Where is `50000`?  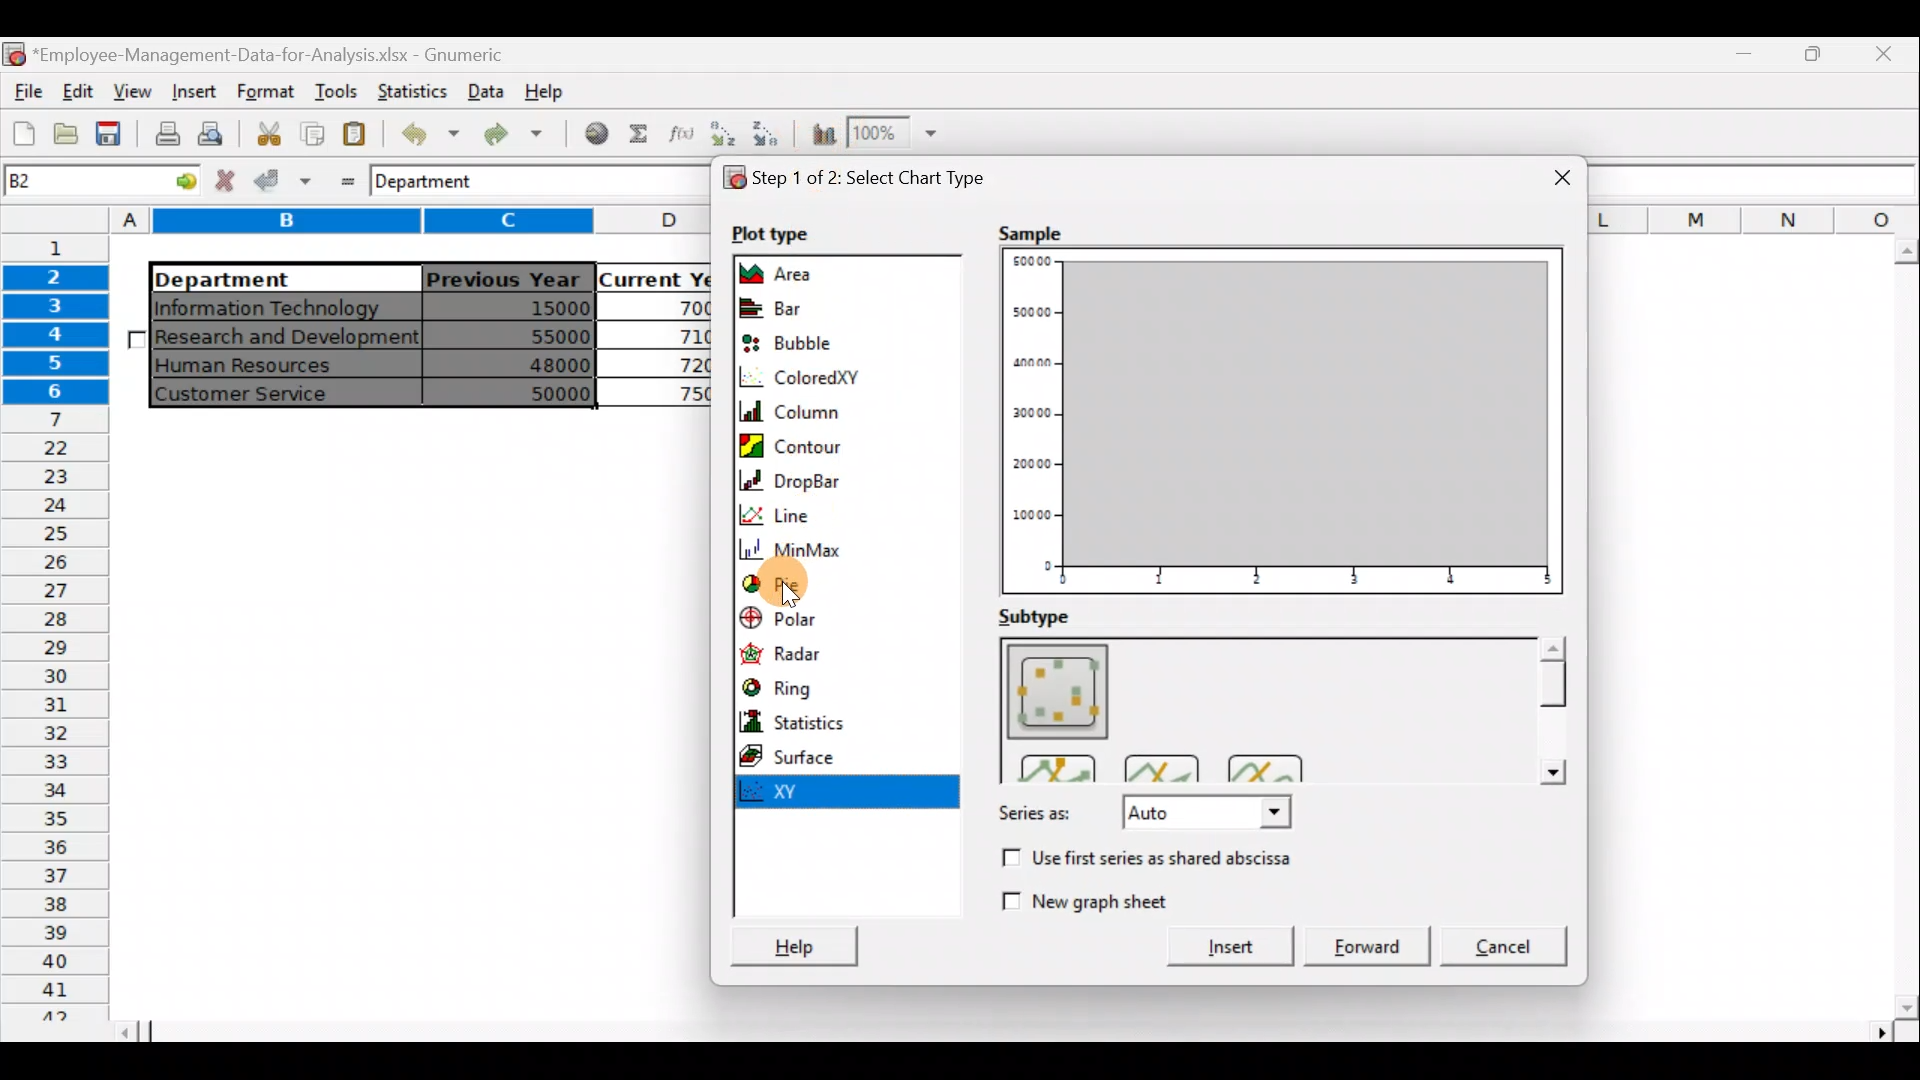 50000 is located at coordinates (530, 391).